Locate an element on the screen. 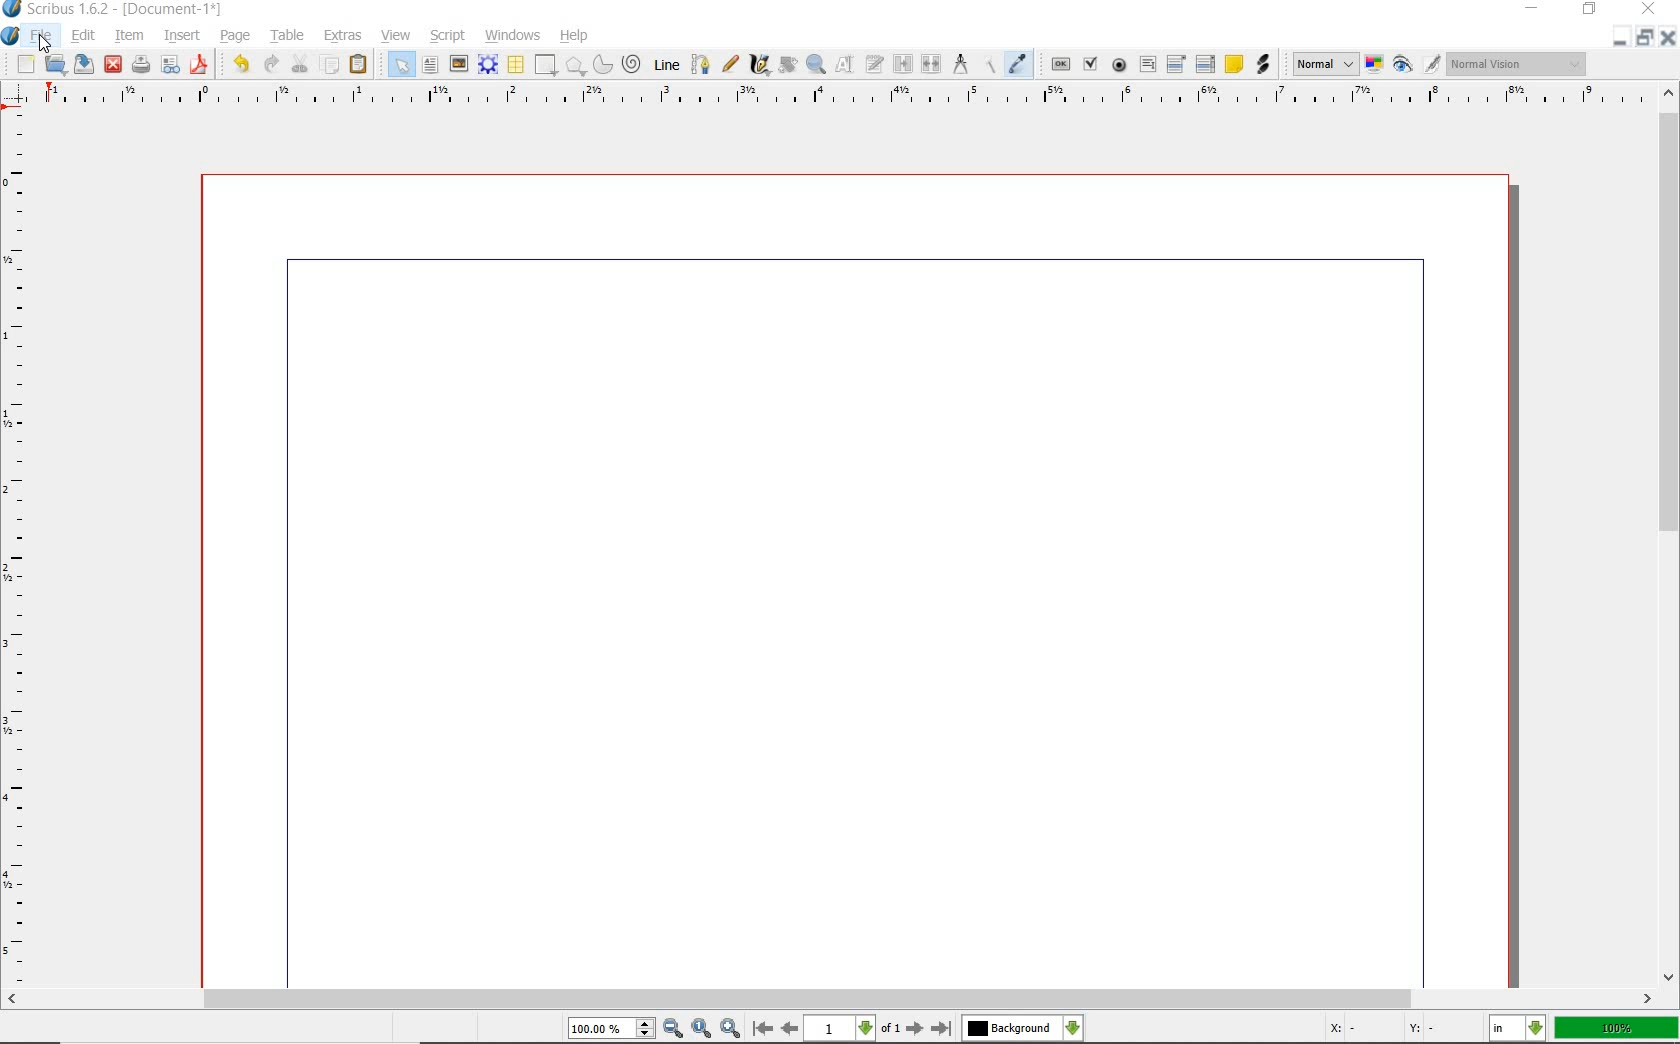 The image size is (1680, 1044).  is located at coordinates (170, 68).